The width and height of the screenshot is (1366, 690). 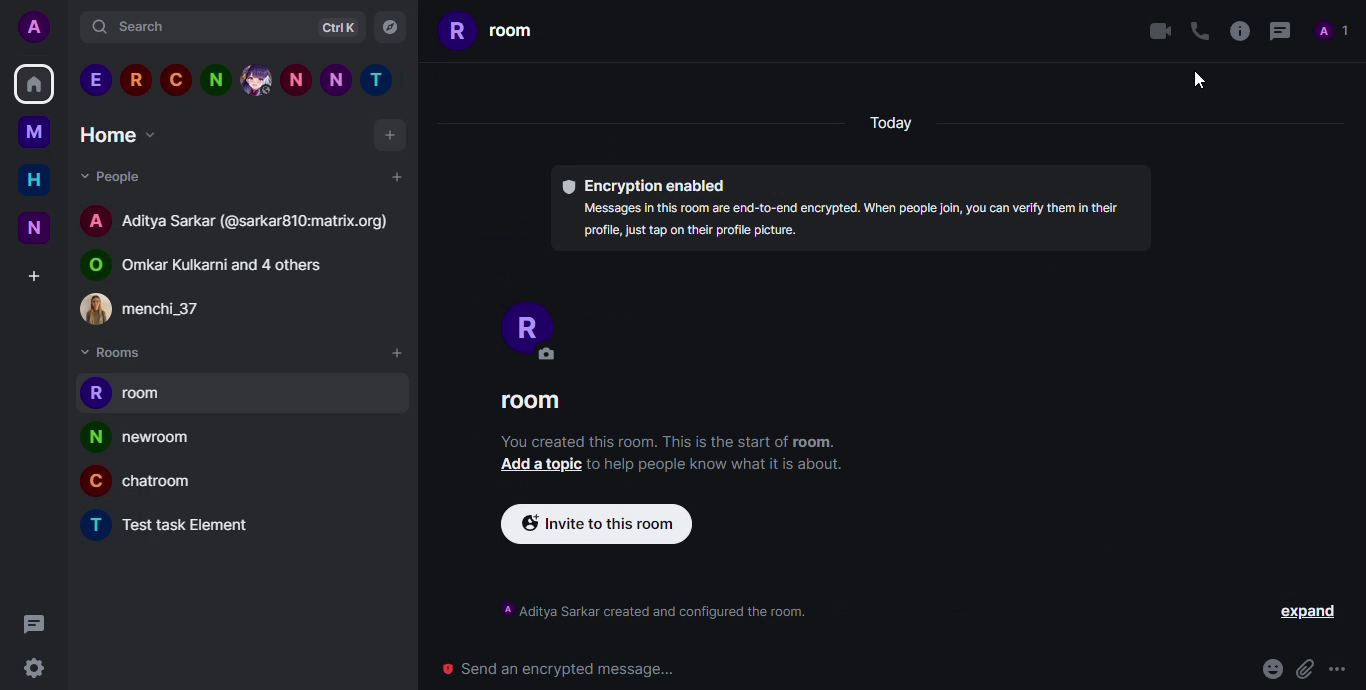 I want to click on expand, so click(x=1310, y=613).